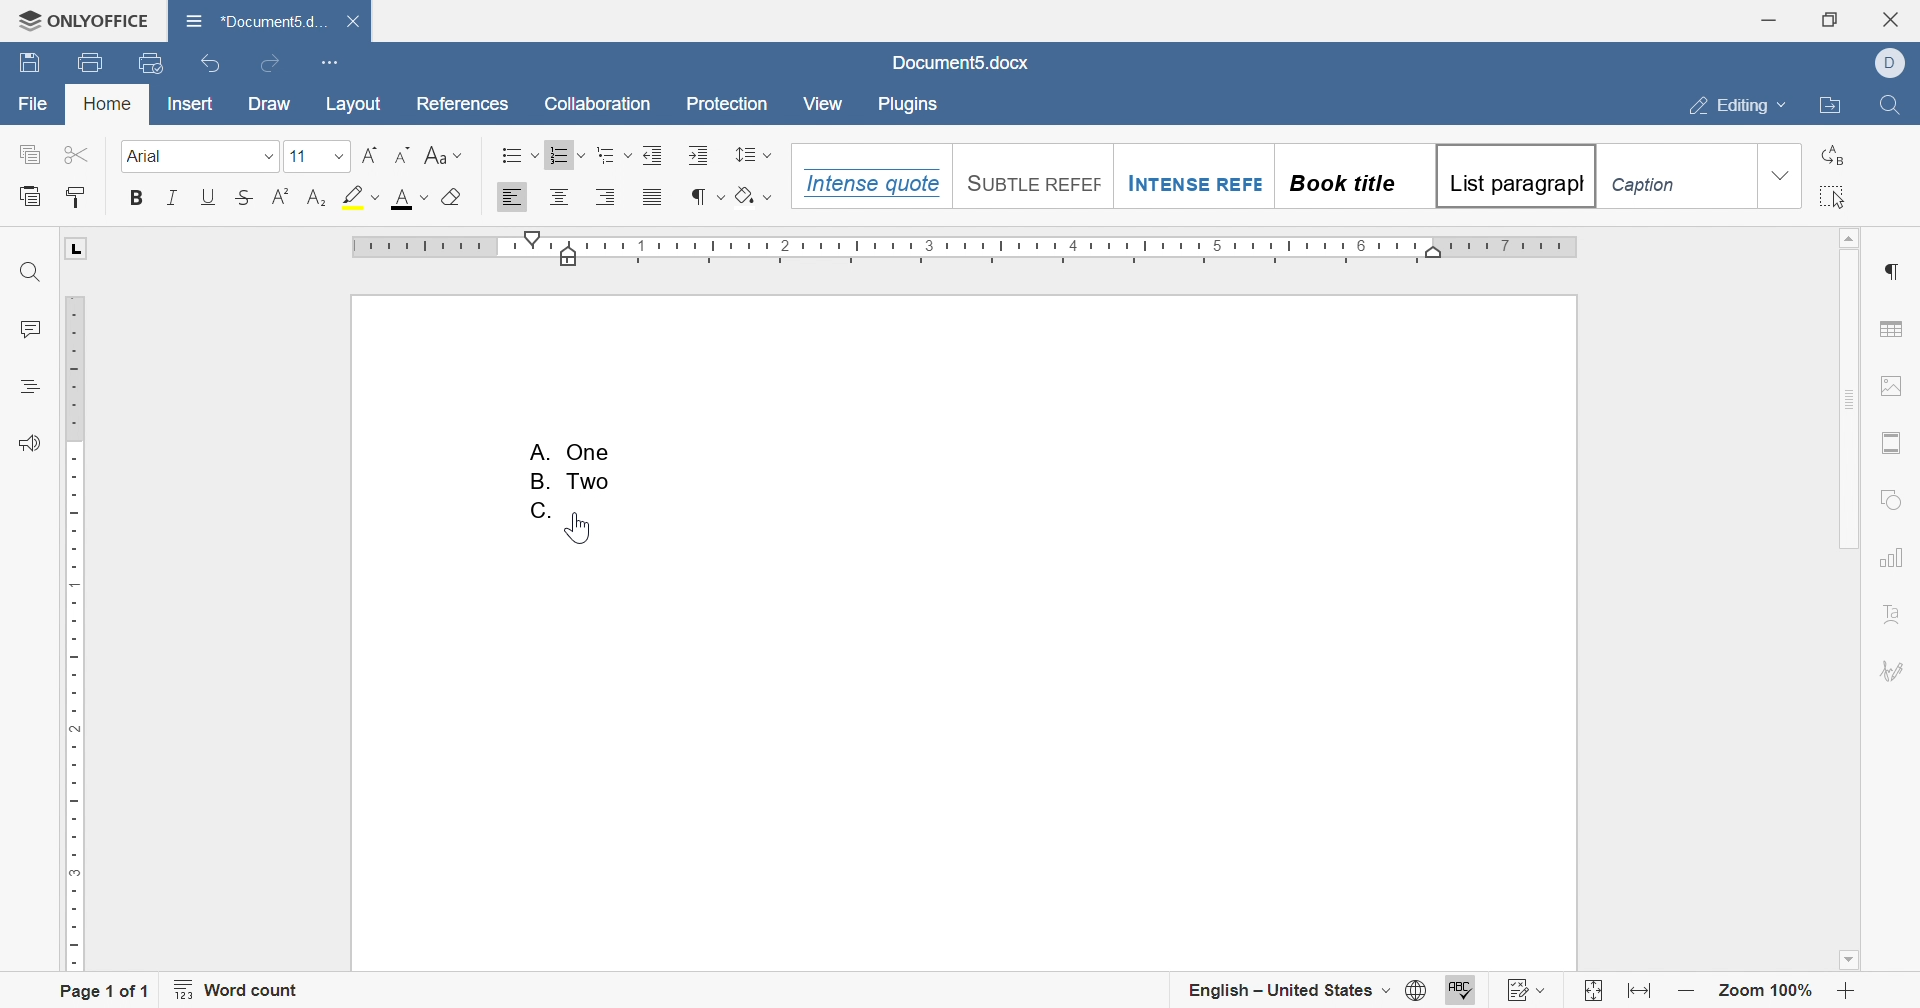 Image resolution: width=1920 pixels, height=1008 pixels. Describe the element at coordinates (1891, 614) in the screenshot. I see `text art settings` at that location.